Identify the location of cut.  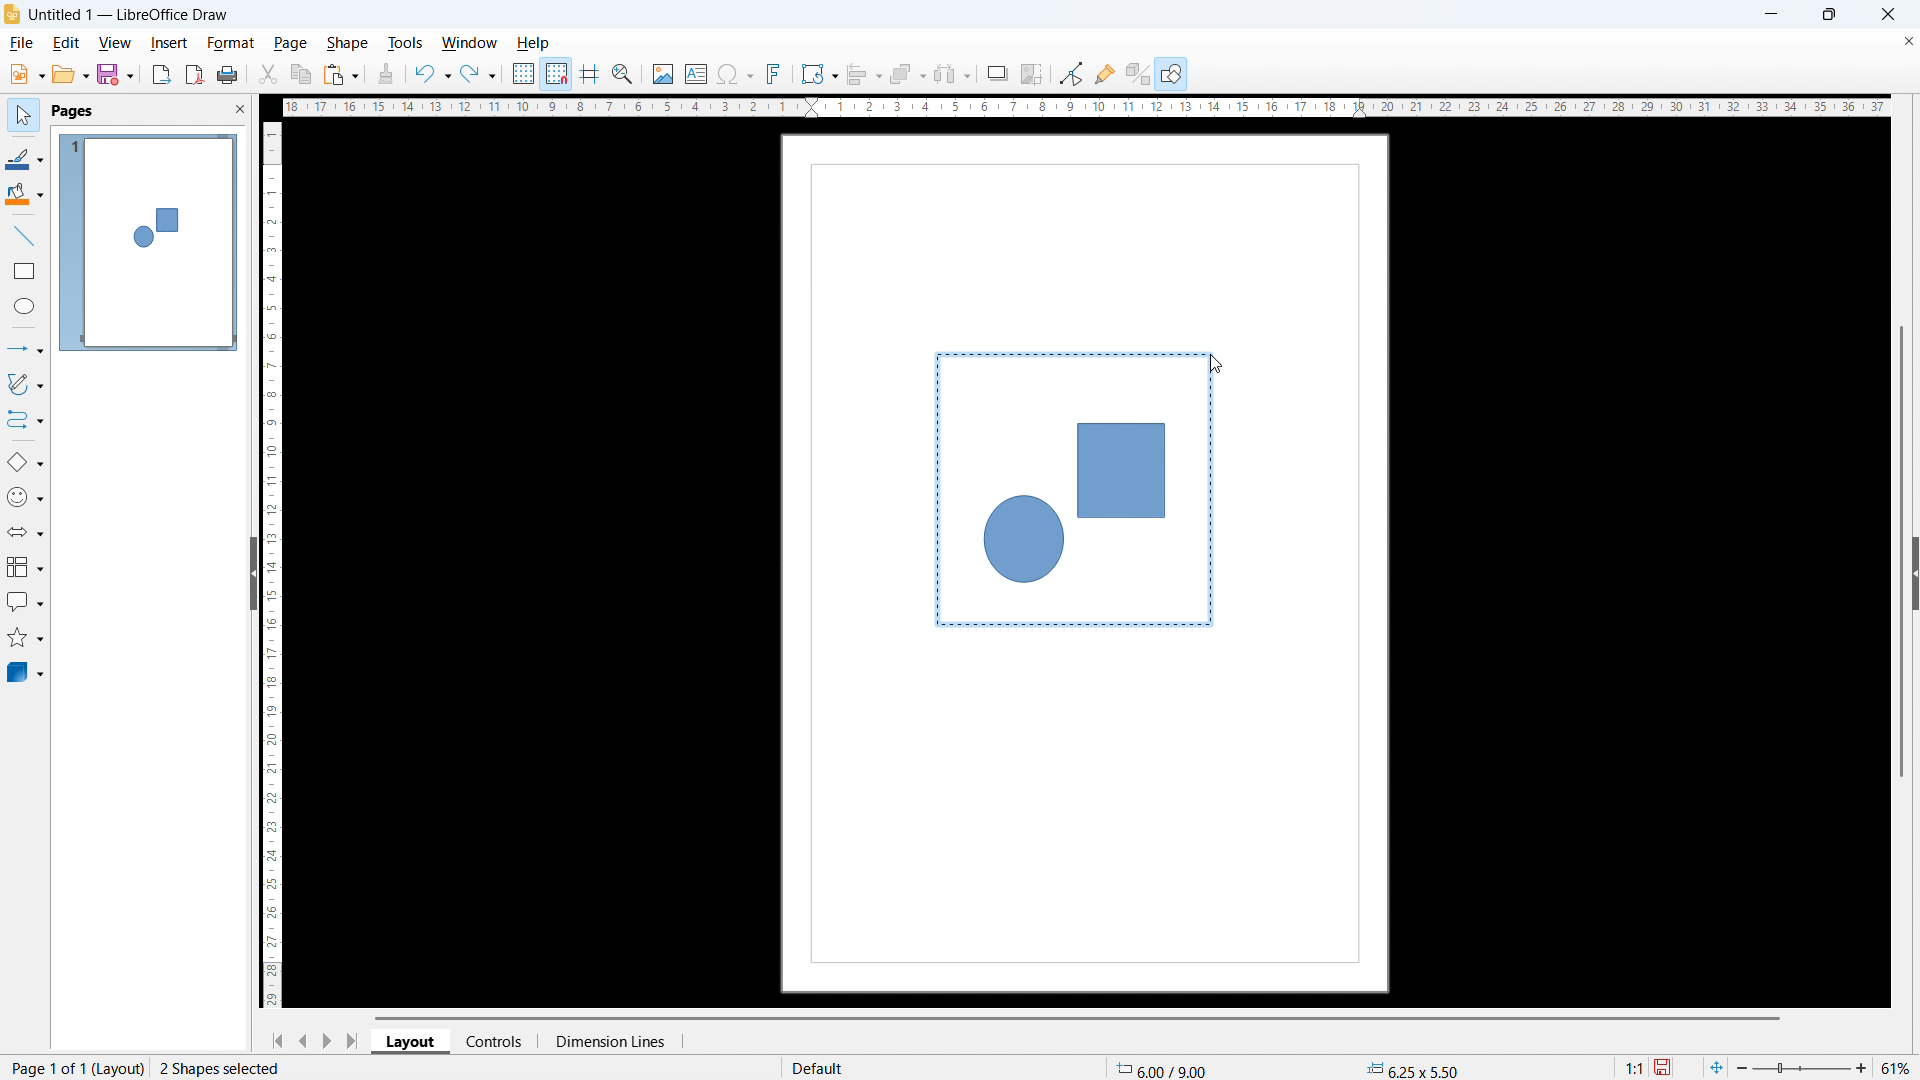
(269, 75).